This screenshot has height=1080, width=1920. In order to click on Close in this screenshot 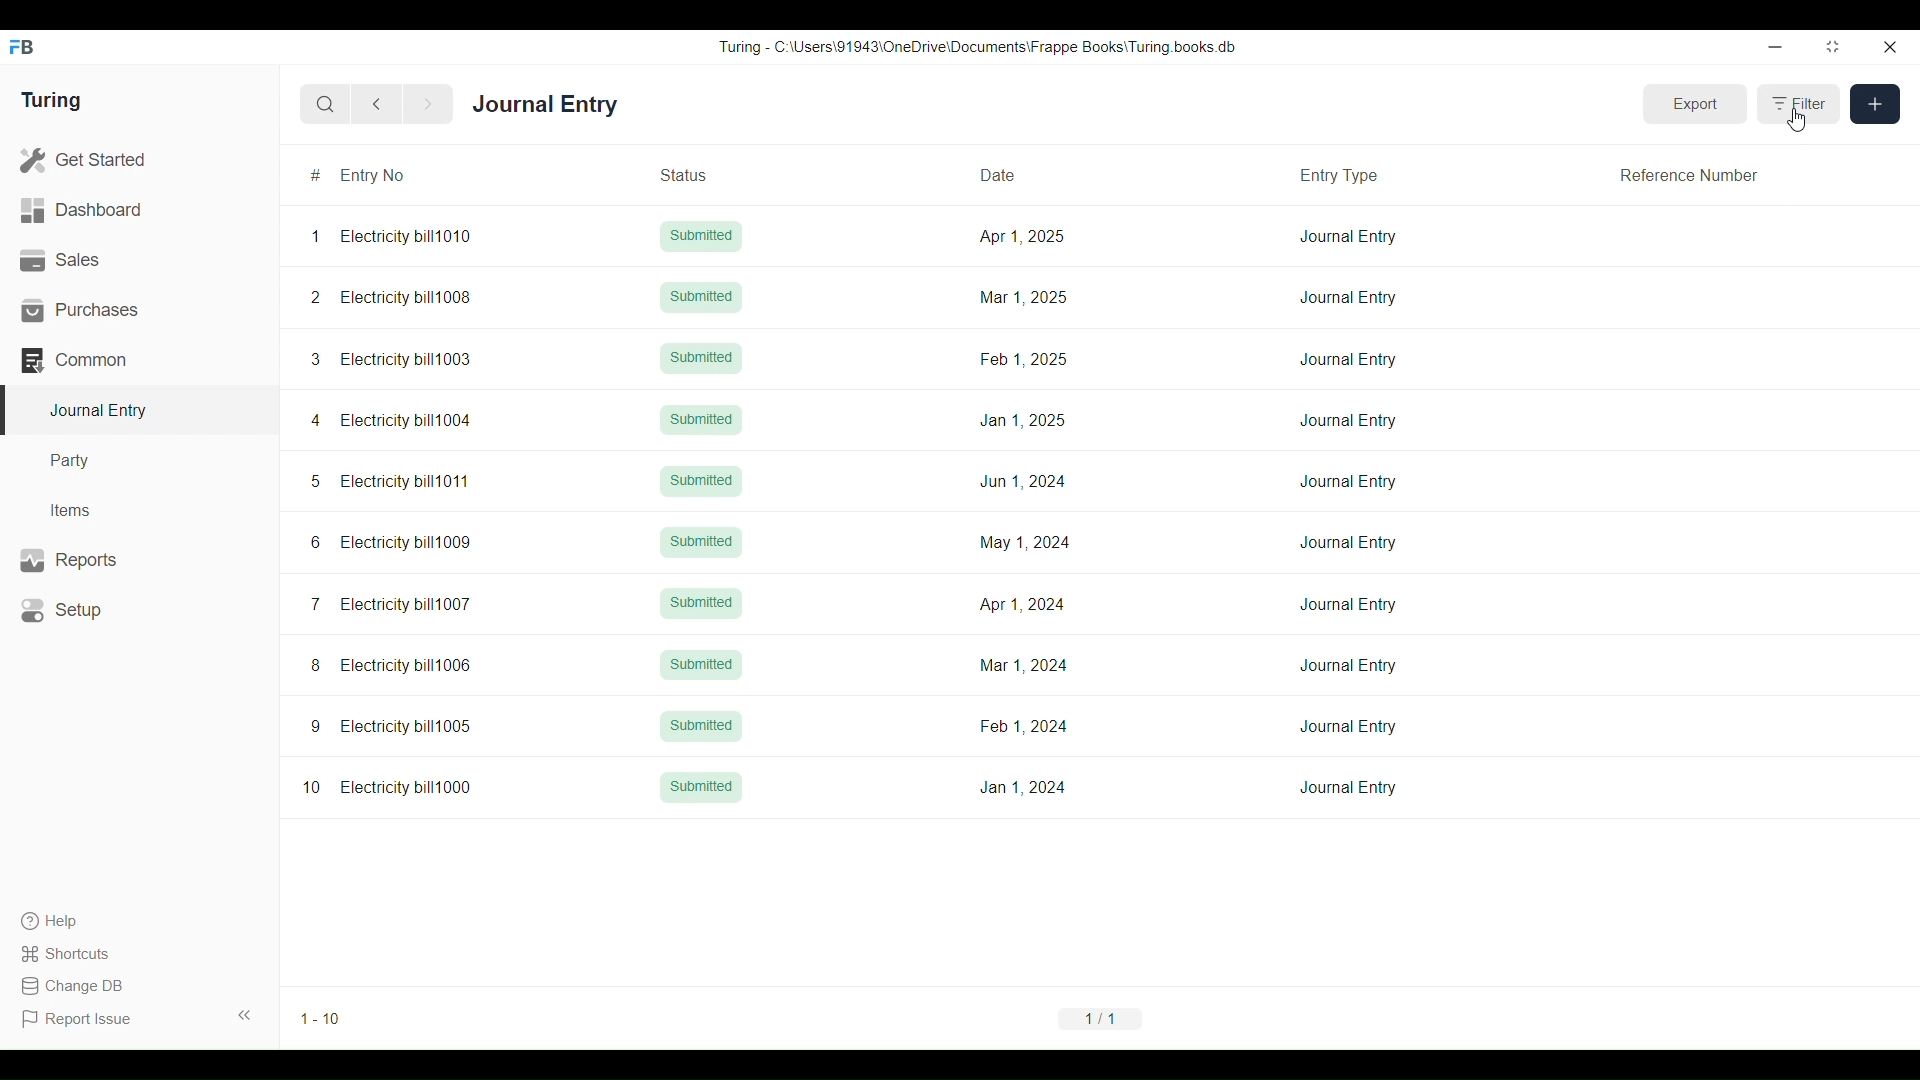, I will do `click(1890, 47)`.